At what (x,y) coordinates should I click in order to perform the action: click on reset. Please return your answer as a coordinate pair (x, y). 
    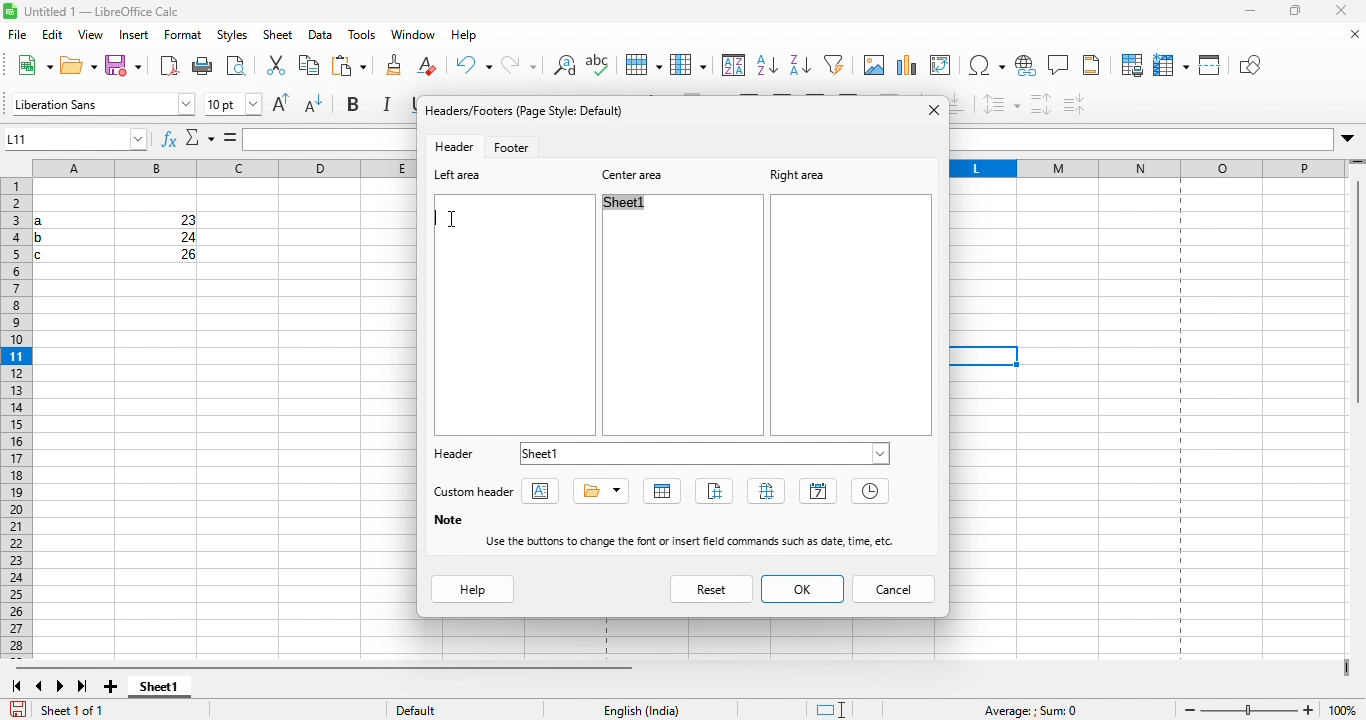
    Looking at the image, I should click on (710, 588).